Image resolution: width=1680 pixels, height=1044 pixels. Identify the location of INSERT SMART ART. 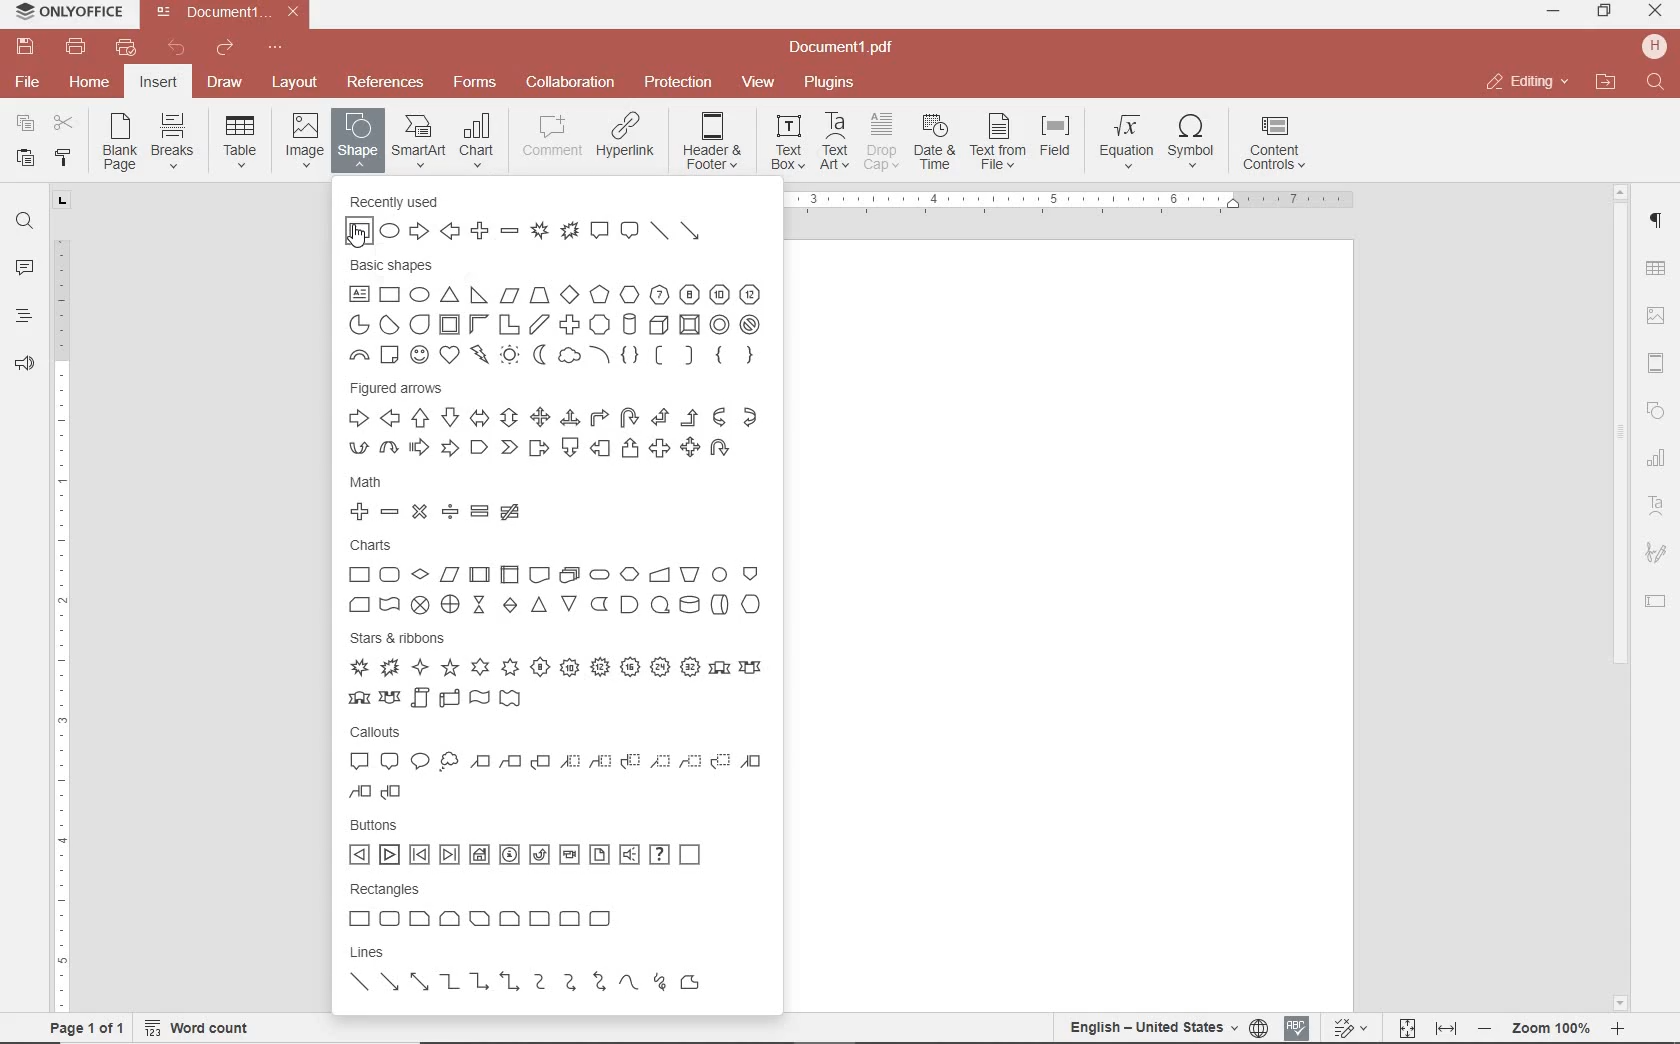
(419, 140).